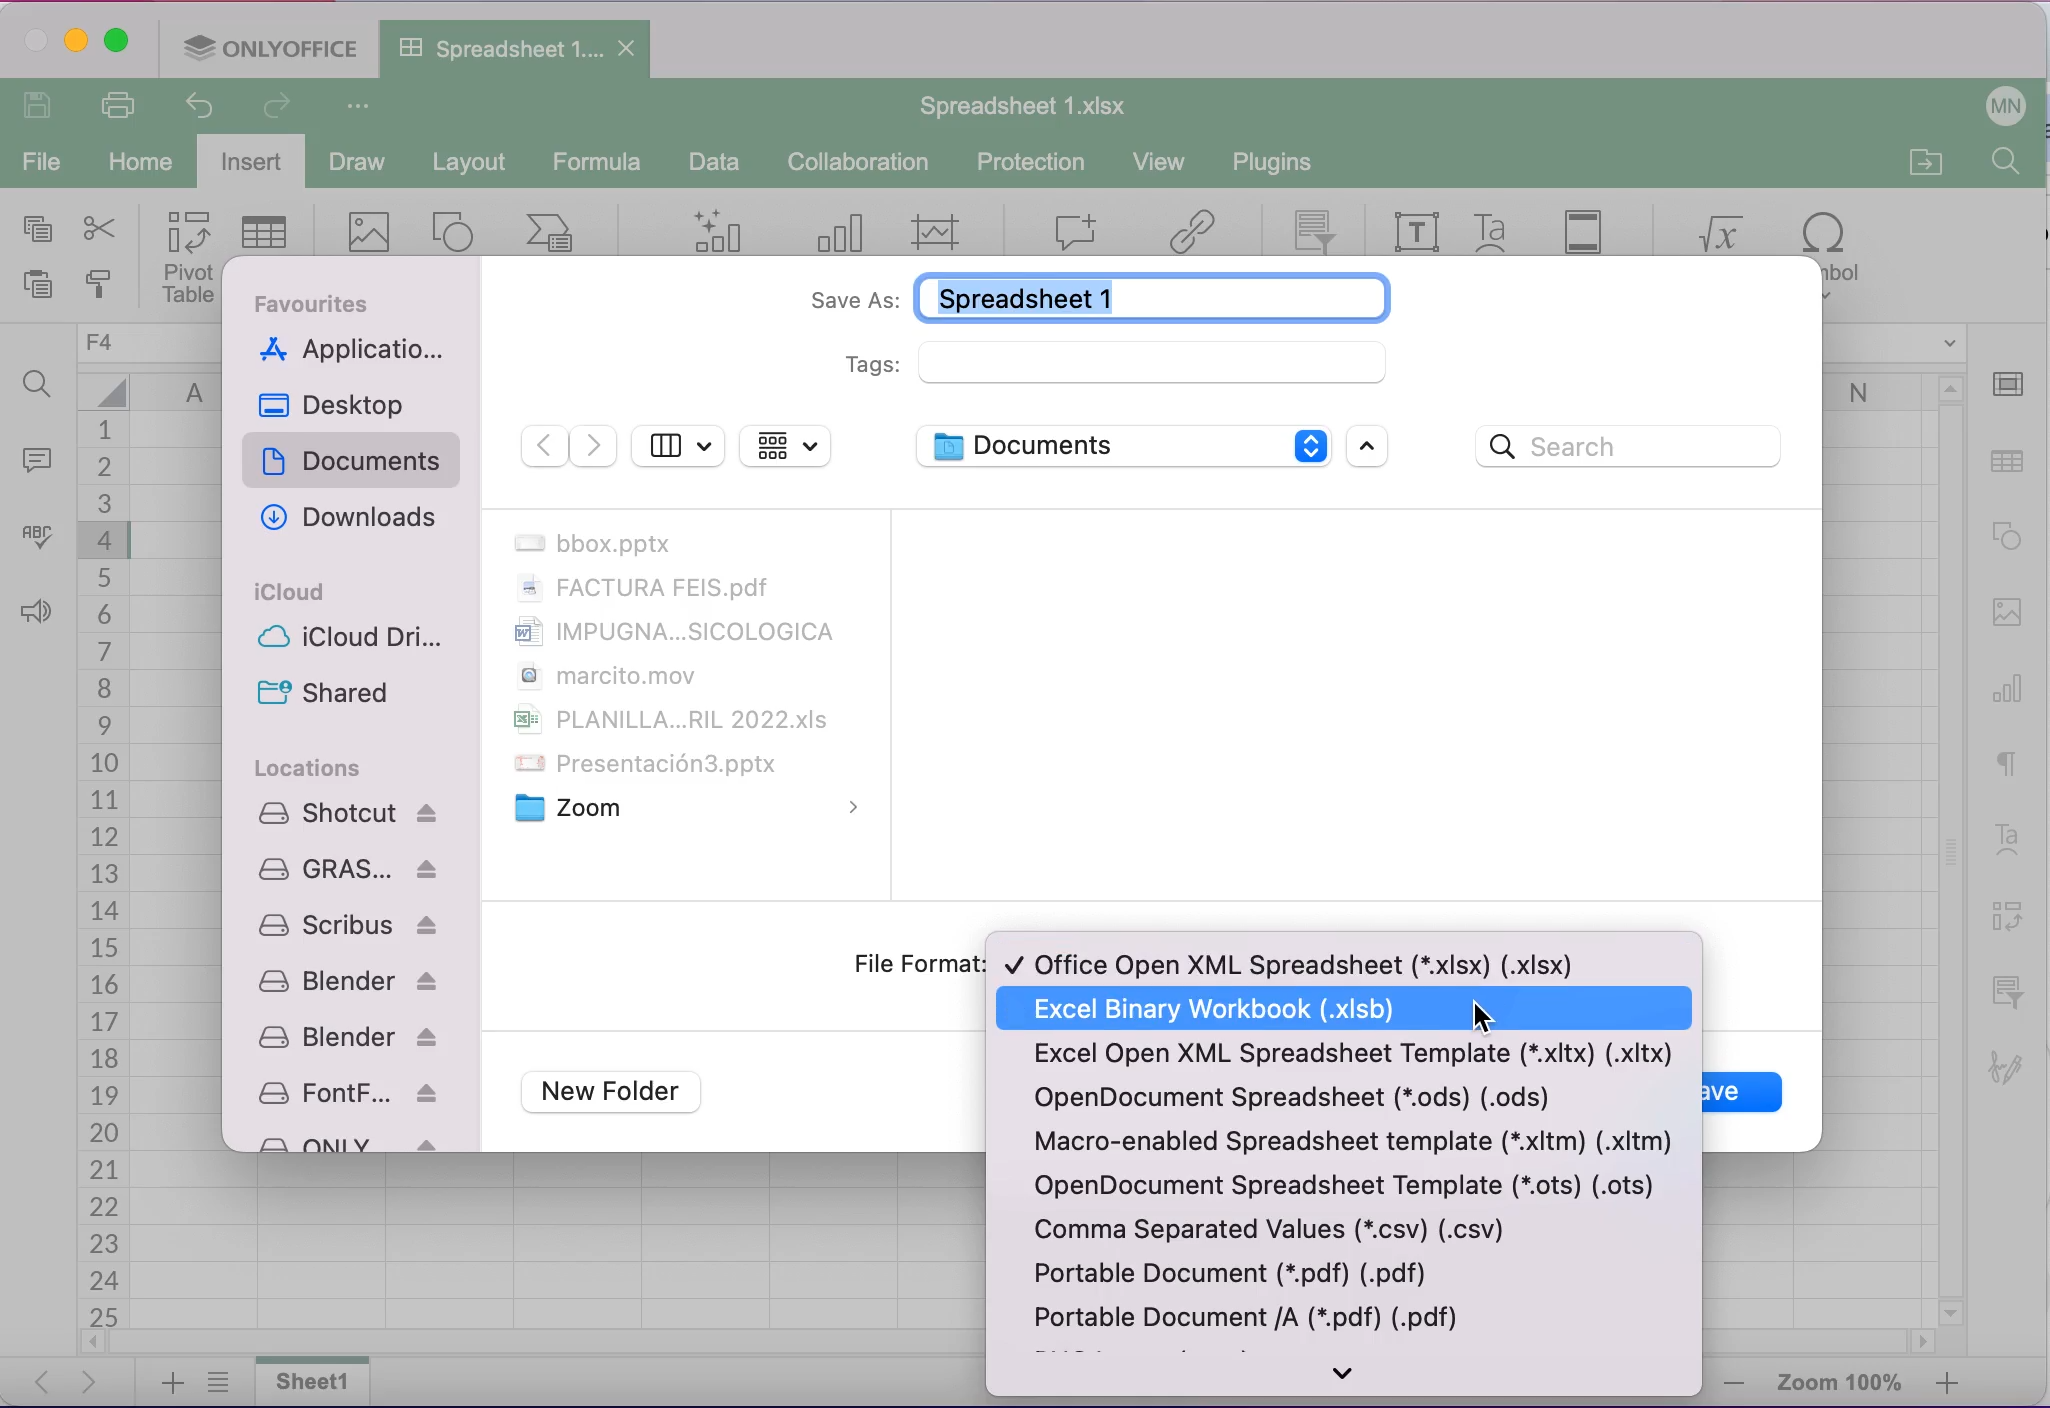  I want to click on maximize/minimize, so click(1376, 448).